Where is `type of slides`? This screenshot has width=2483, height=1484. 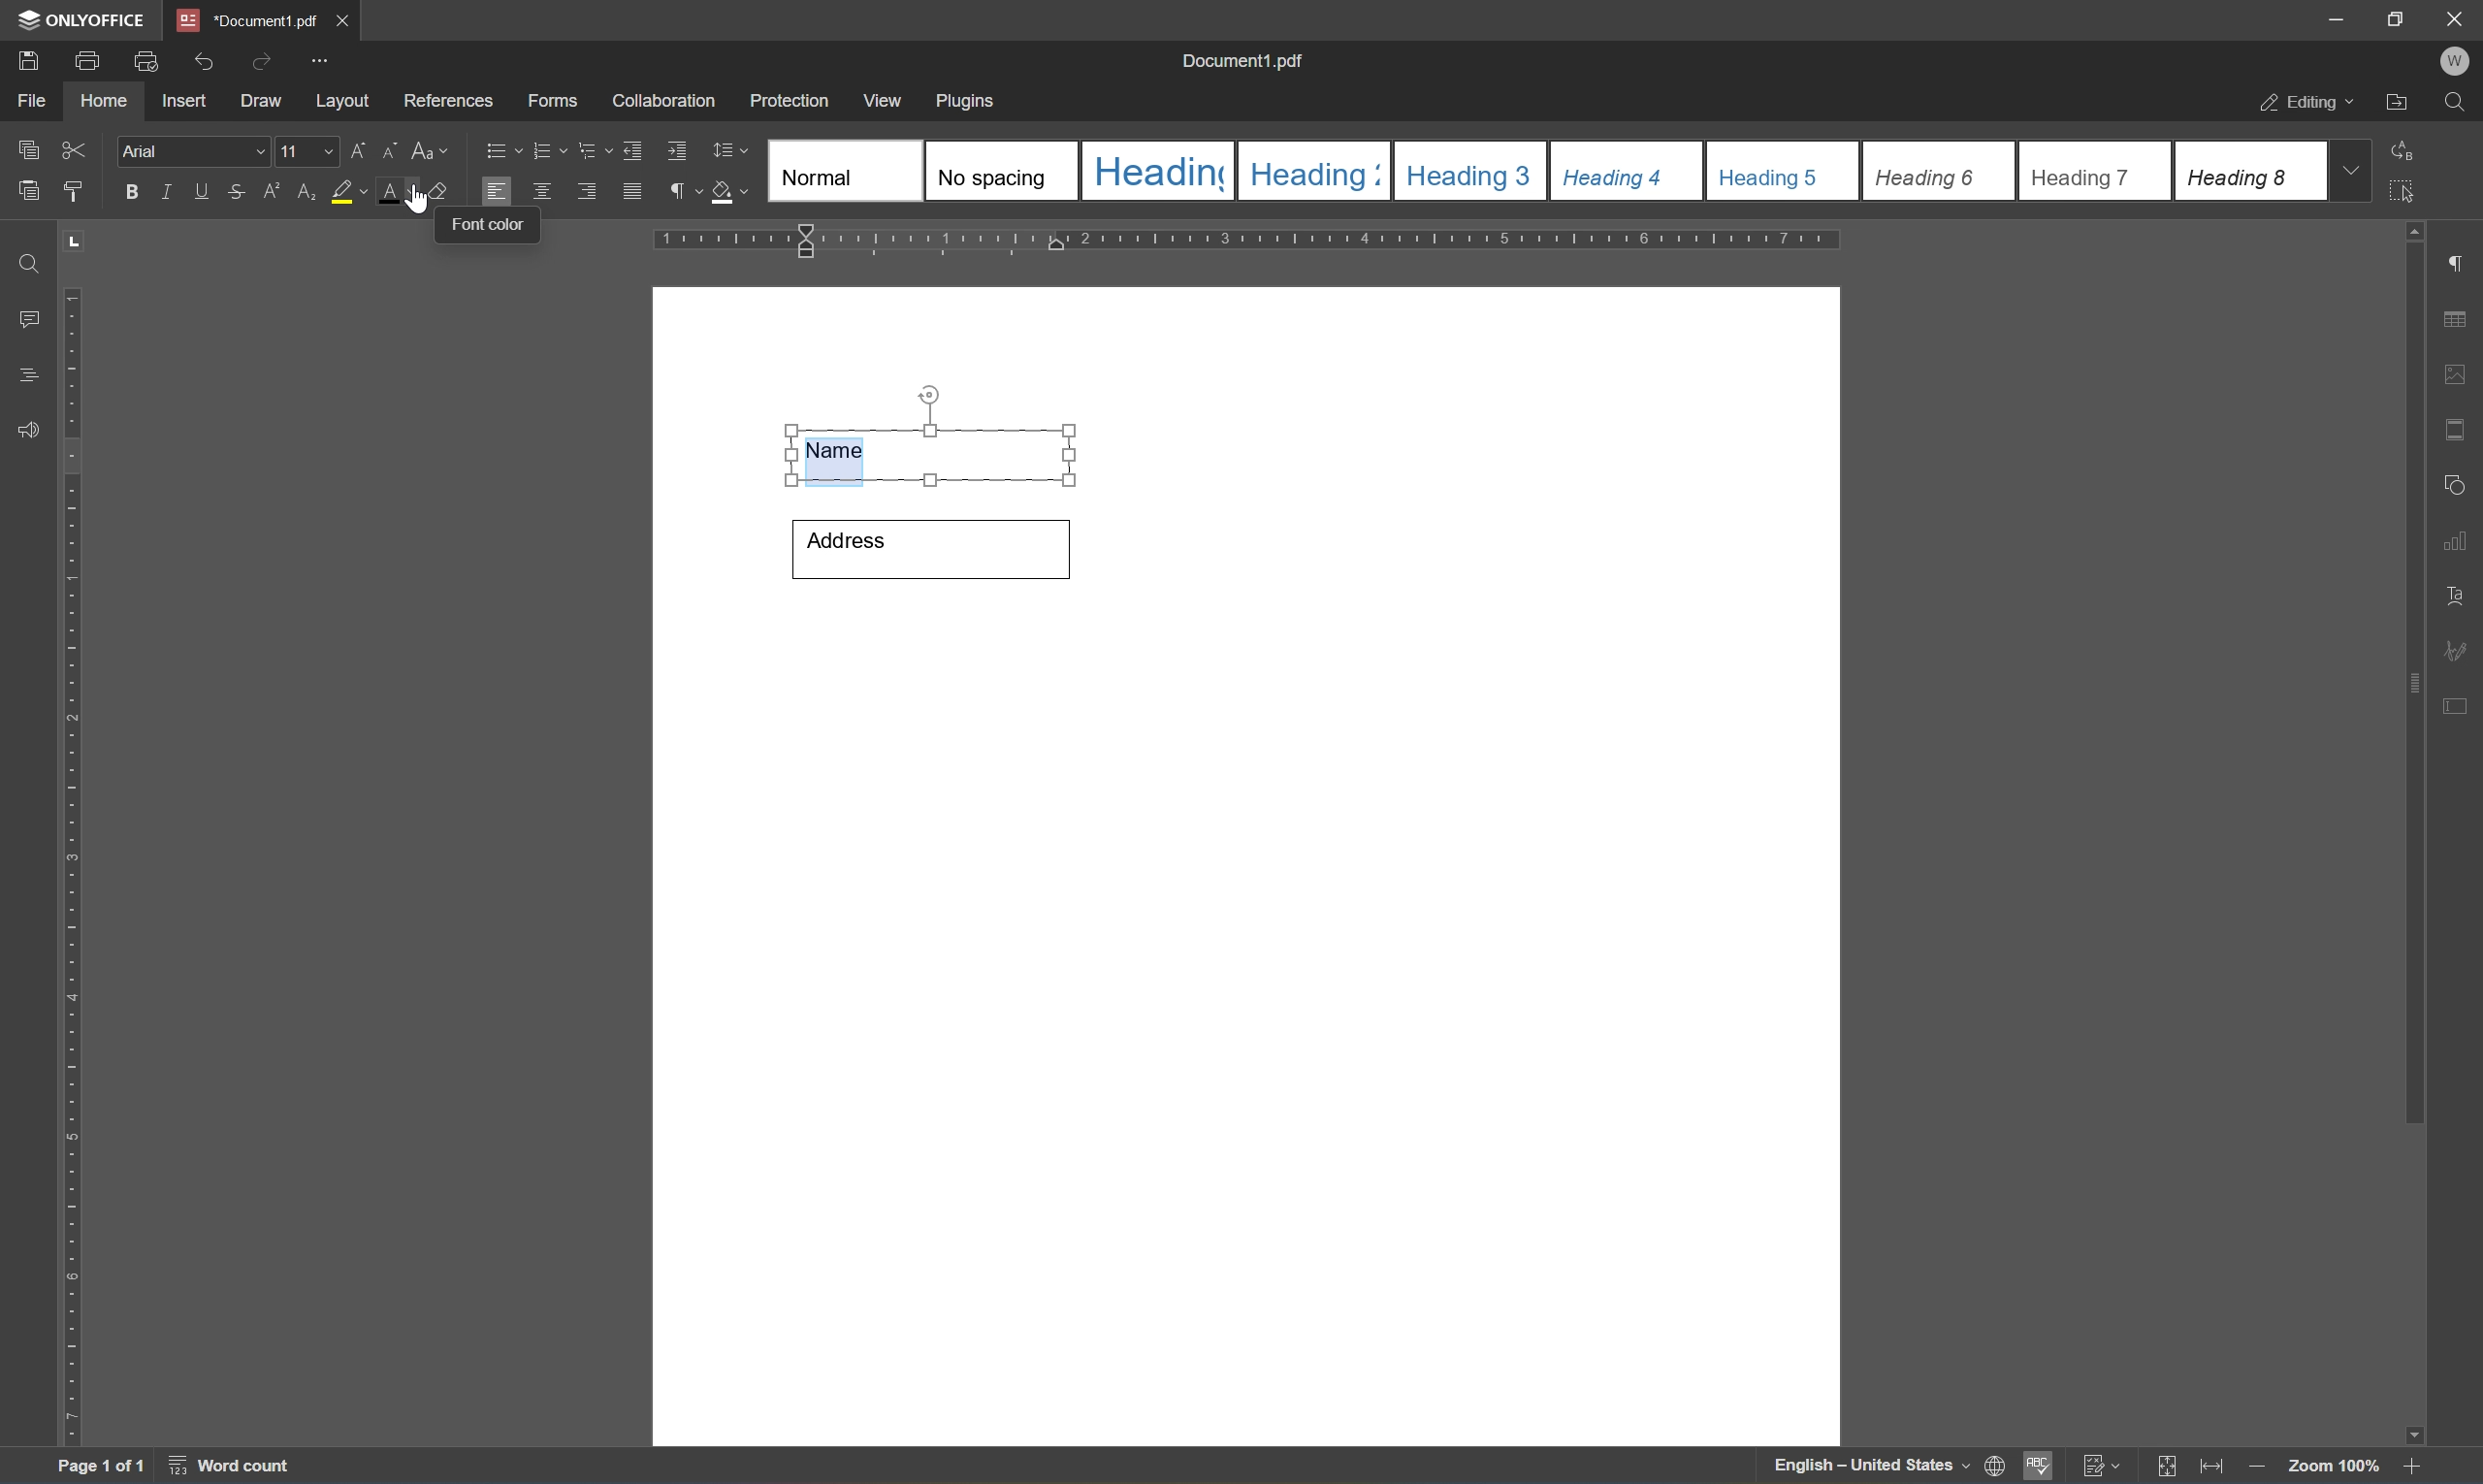
type of slides is located at coordinates (1540, 170).